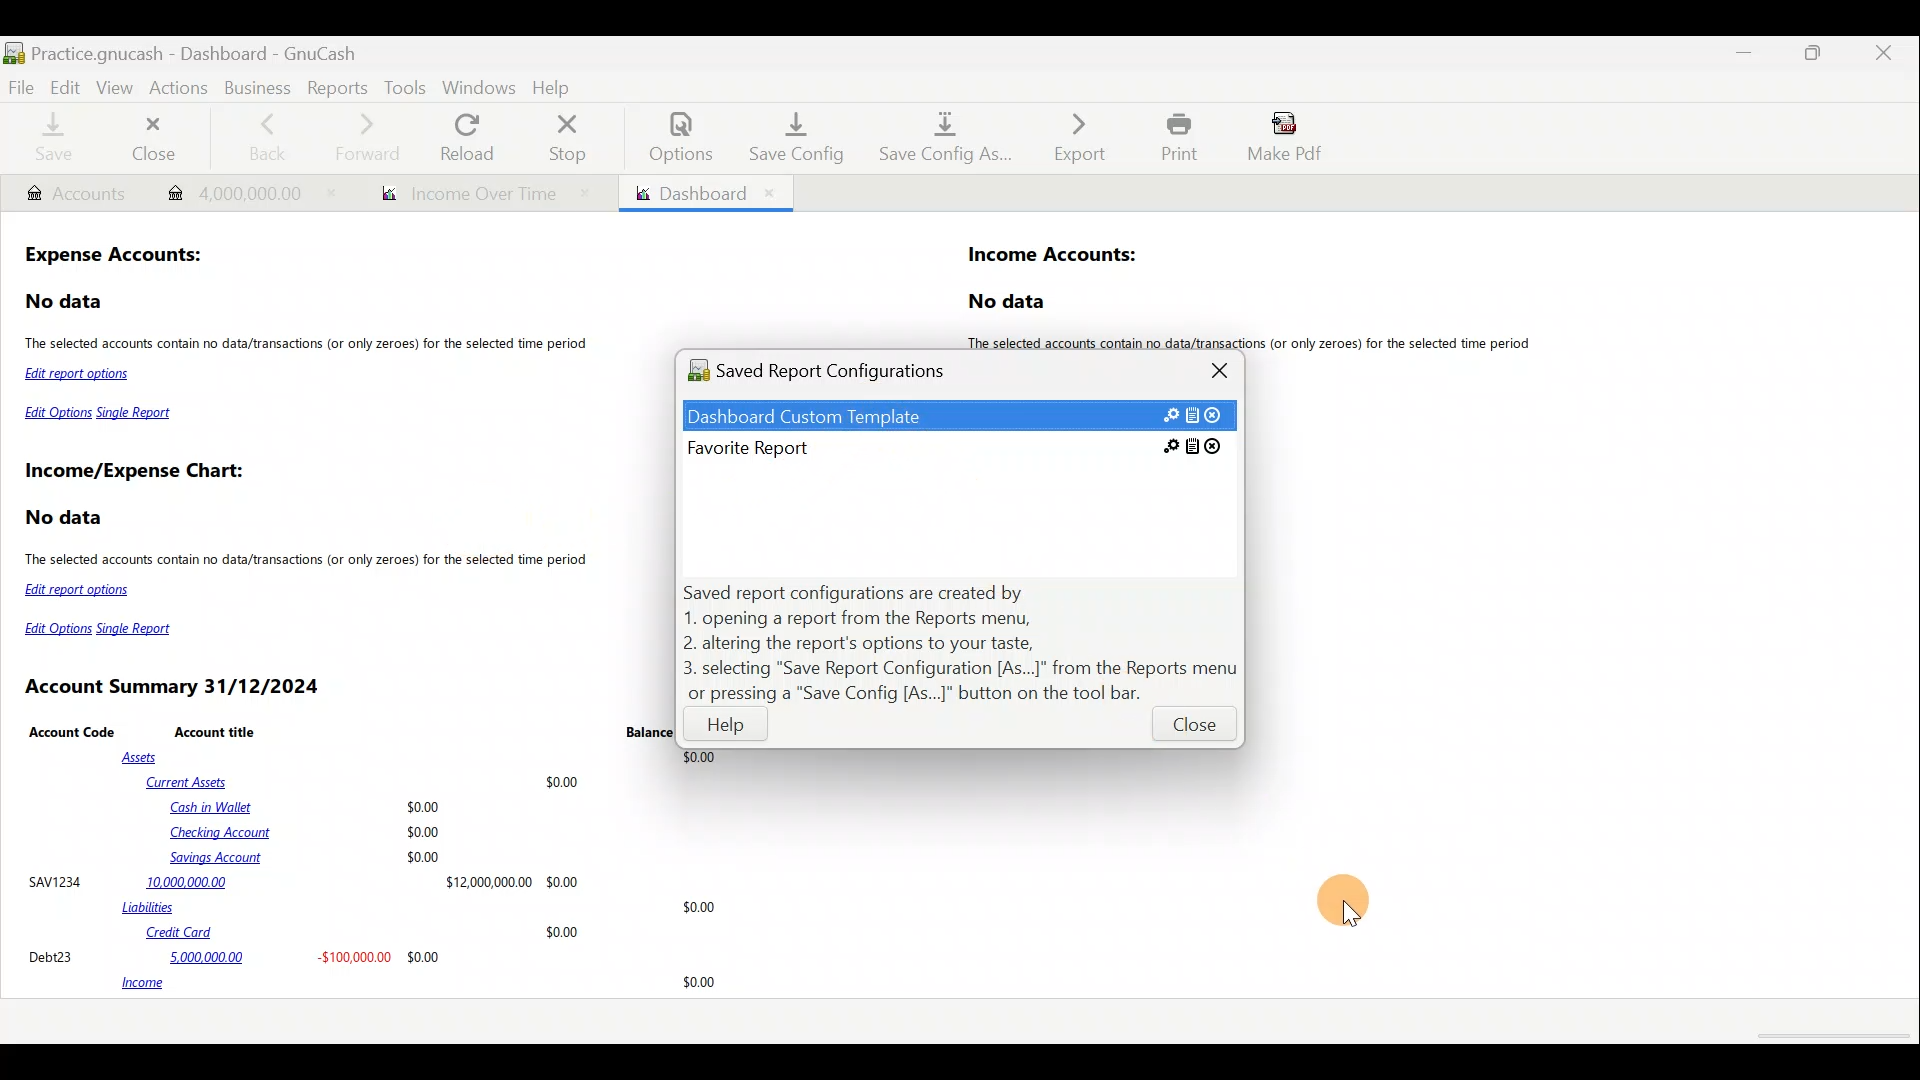 This screenshot has height=1080, width=1920. What do you see at coordinates (266, 135) in the screenshot?
I see `Back` at bounding box center [266, 135].